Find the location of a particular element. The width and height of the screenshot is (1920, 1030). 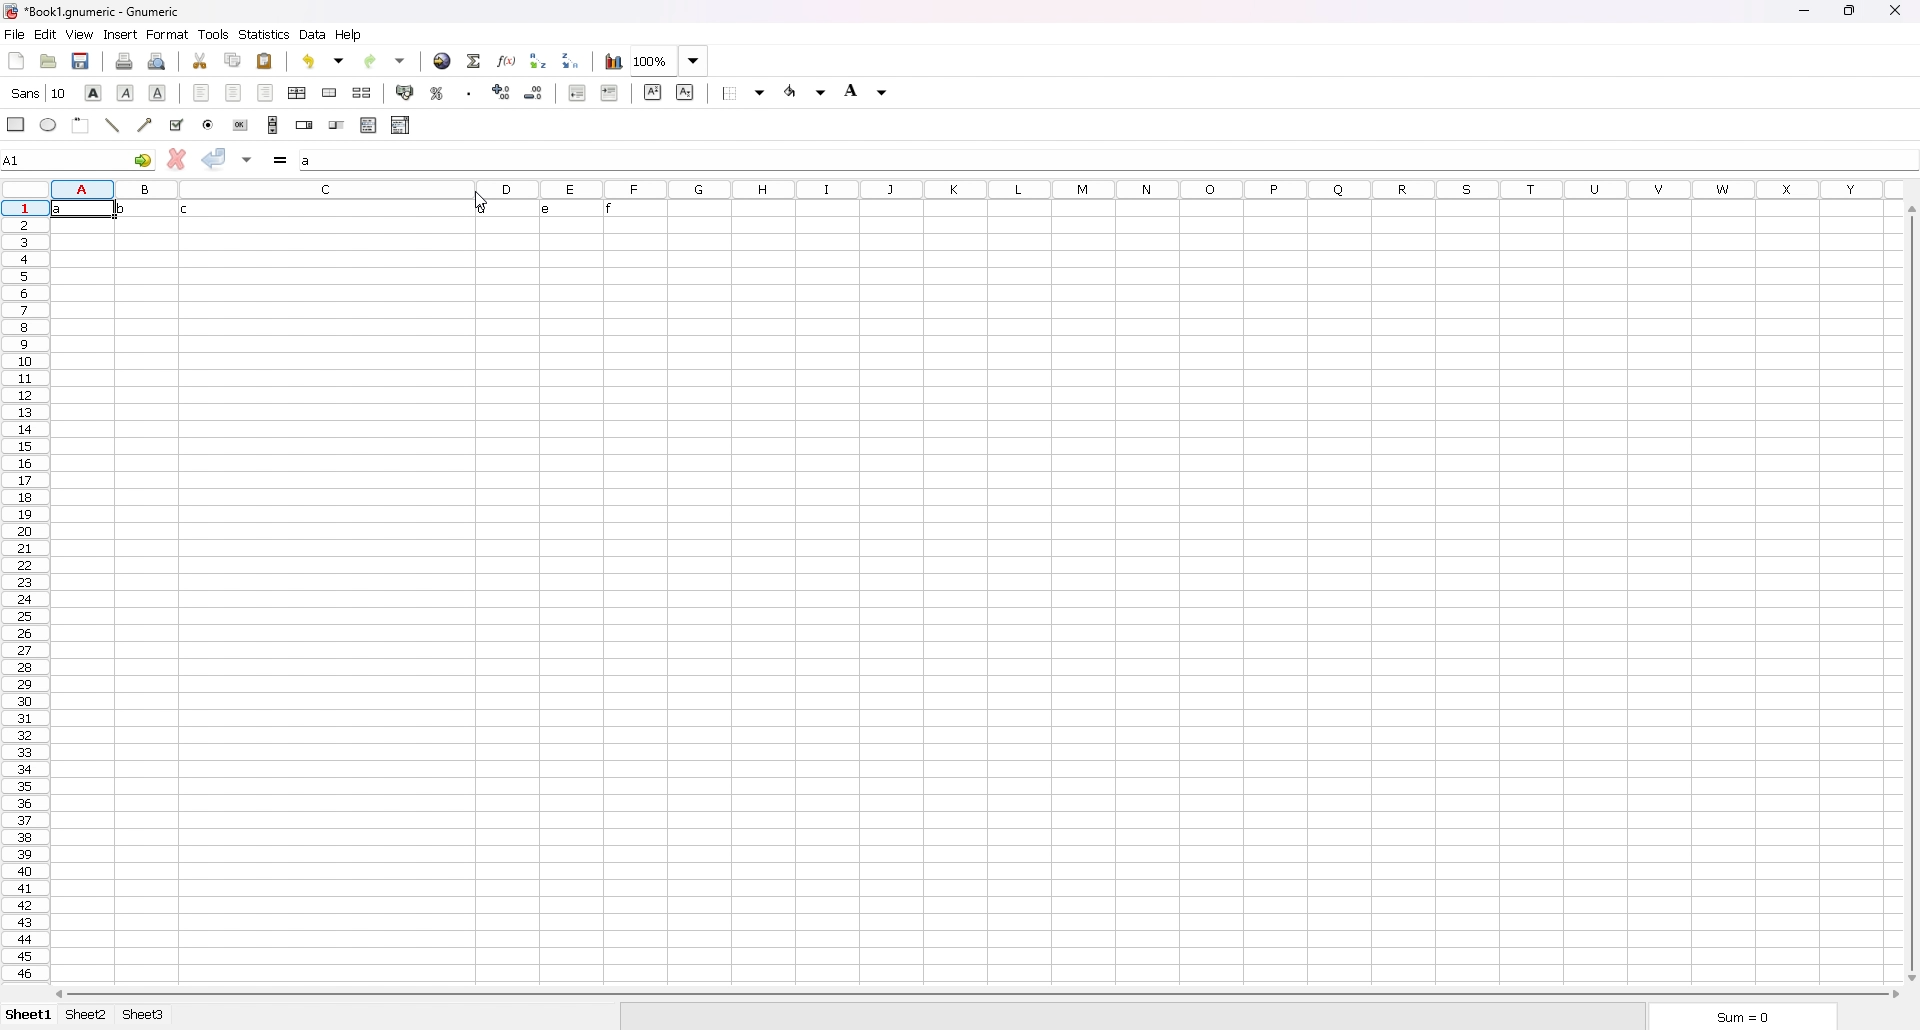

button is located at coordinates (242, 125).